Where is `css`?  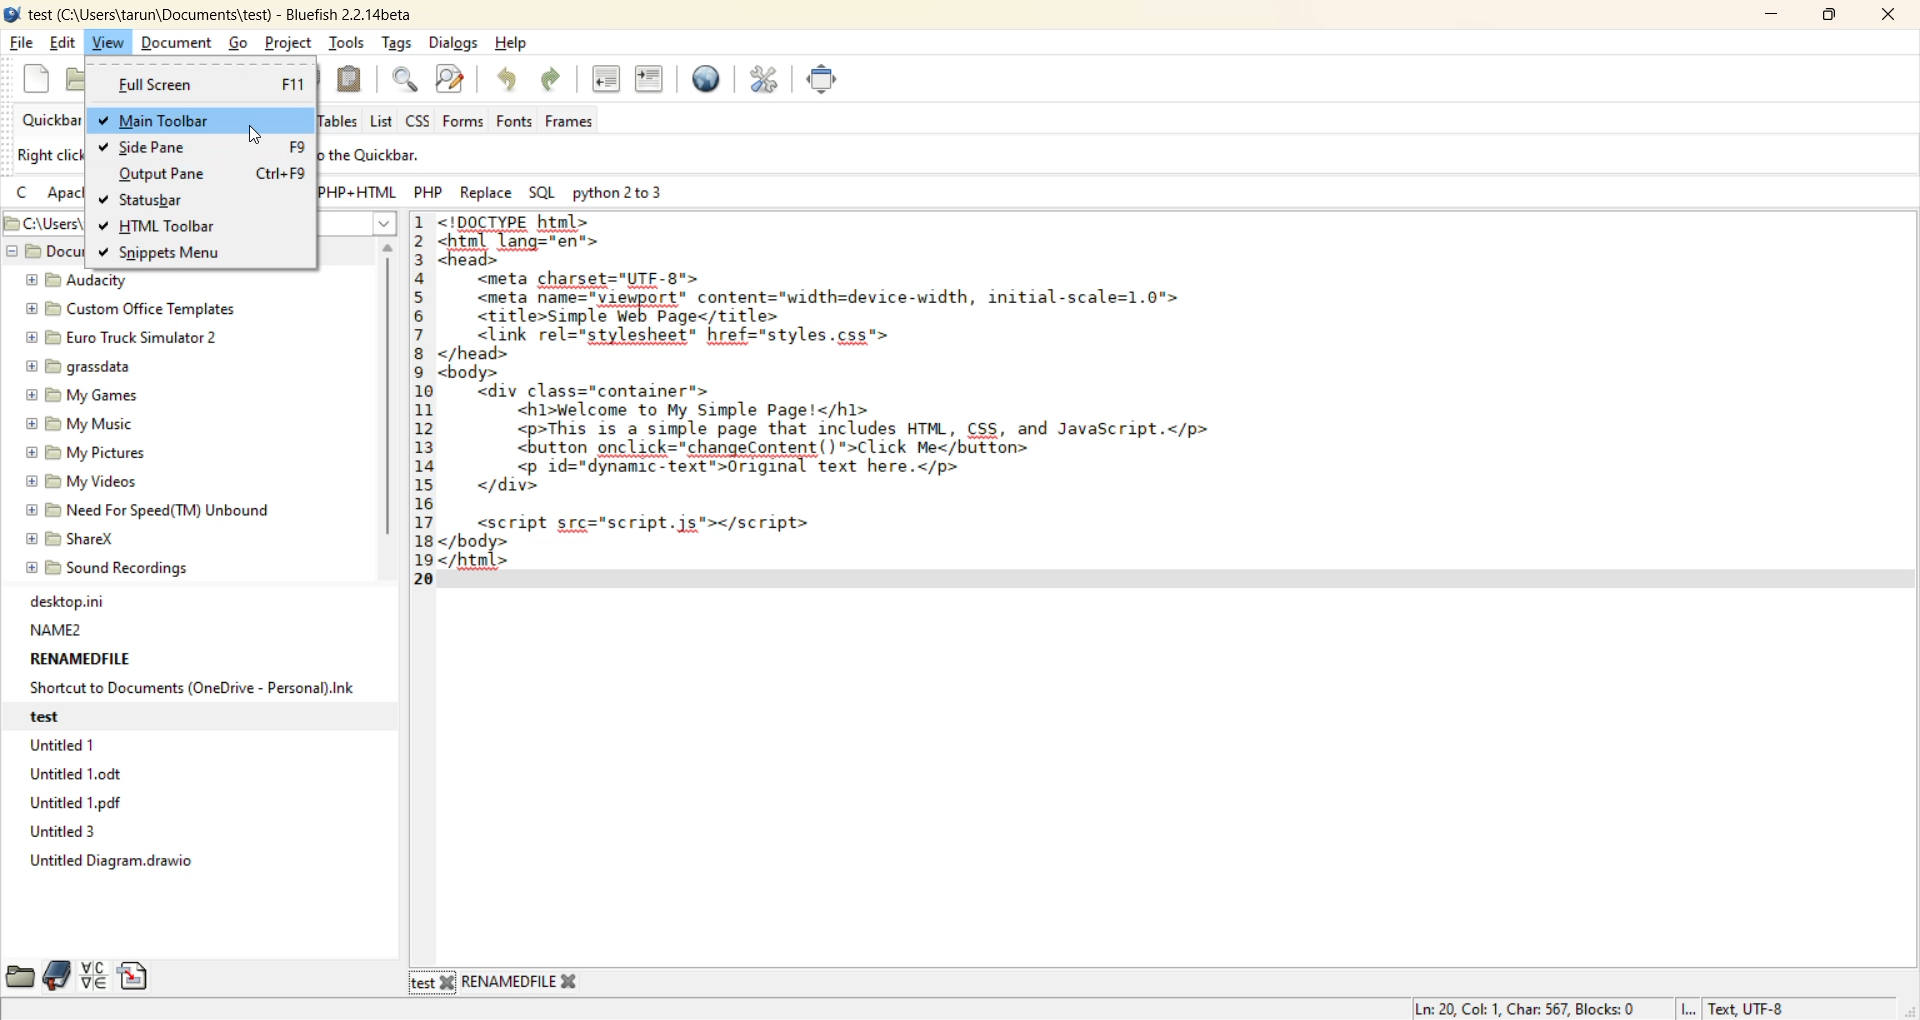
css is located at coordinates (423, 119).